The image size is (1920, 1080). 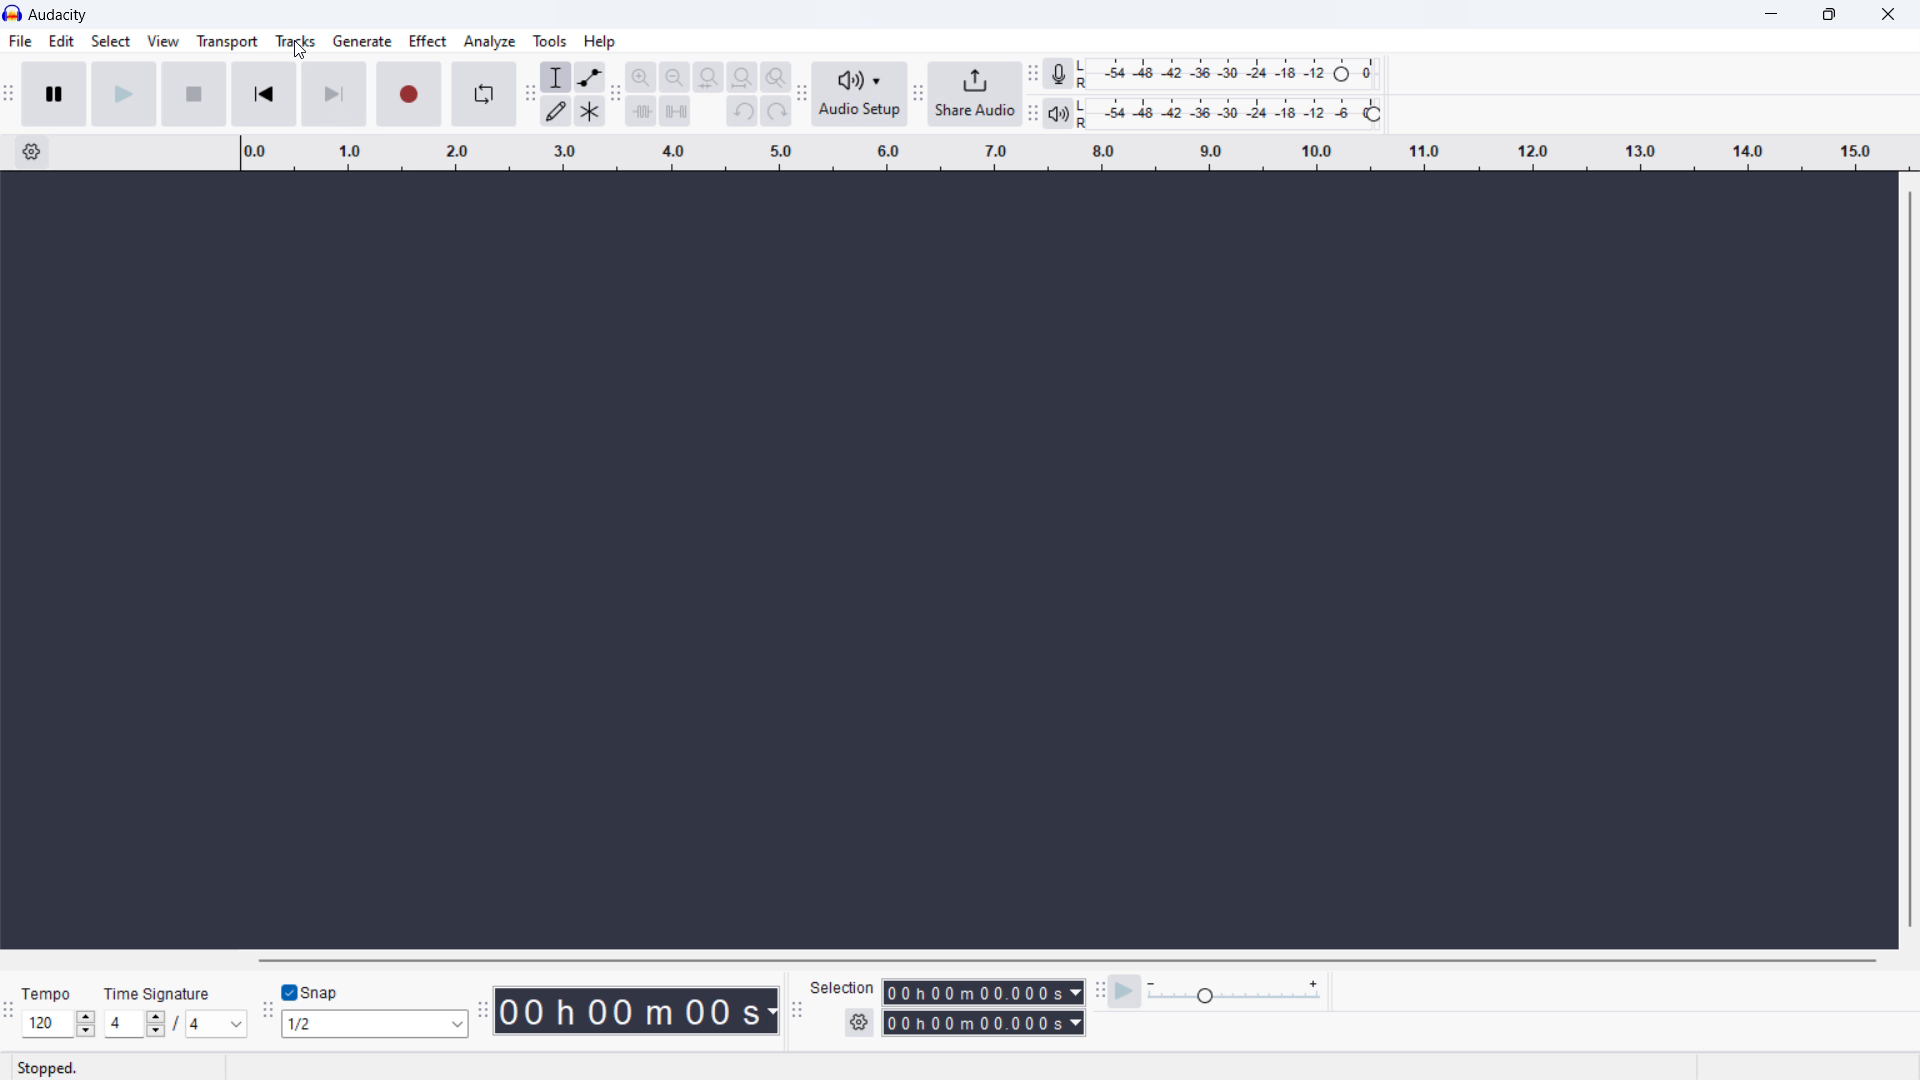 What do you see at coordinates (491, 42) in the screenshot?
I see `analyze` at bounding box center [491, 42].